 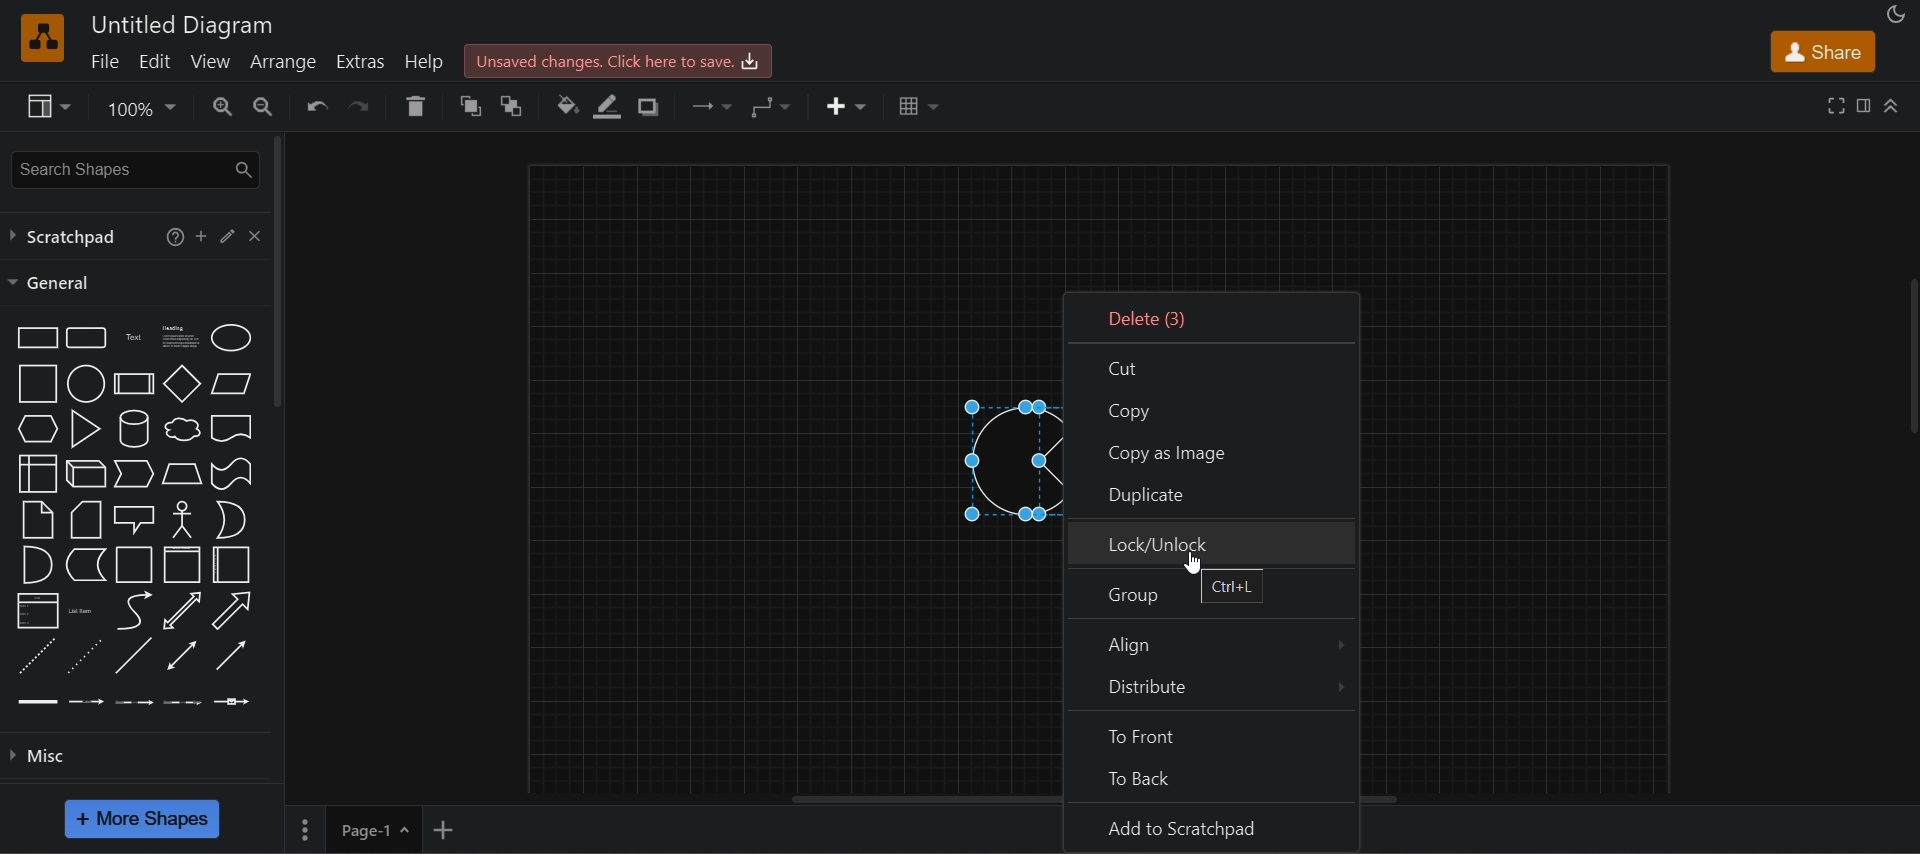 I want to click on zoom, so click(x=140, y=111).